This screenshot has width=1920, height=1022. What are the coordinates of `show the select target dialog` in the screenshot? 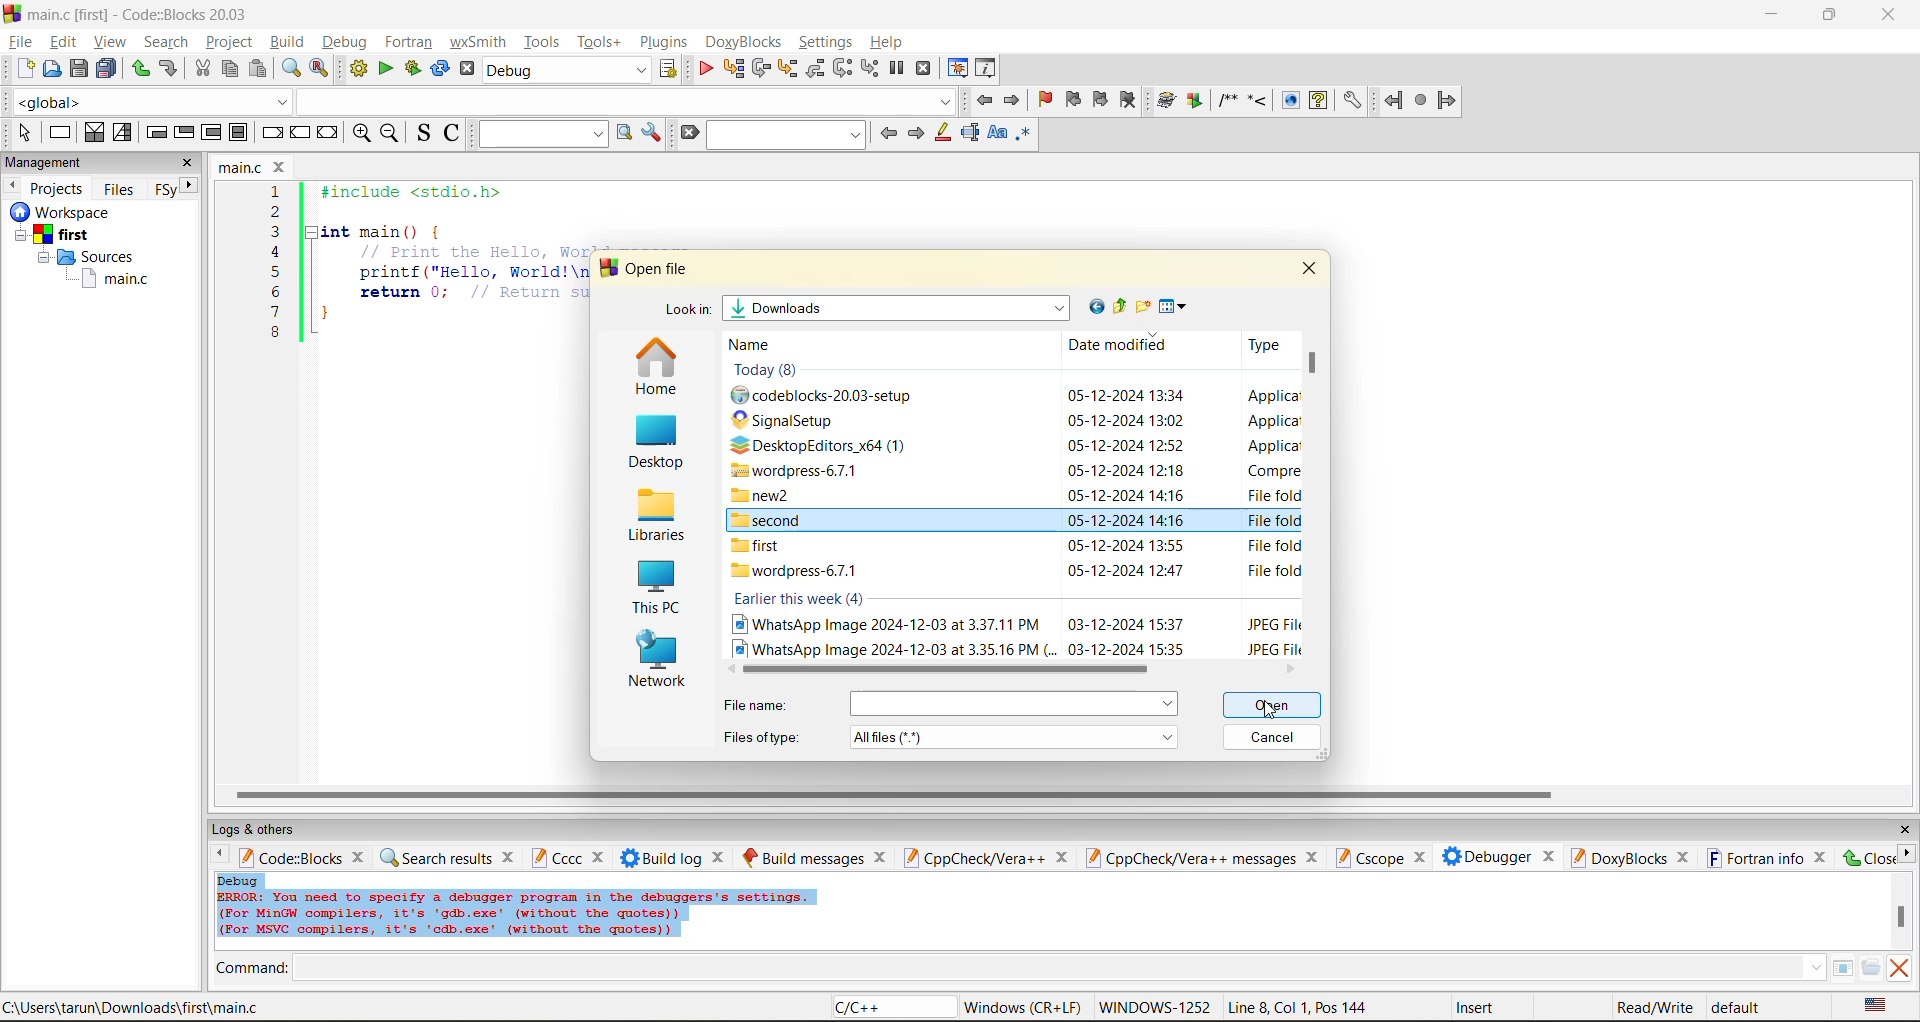 It's located at (670, 69).